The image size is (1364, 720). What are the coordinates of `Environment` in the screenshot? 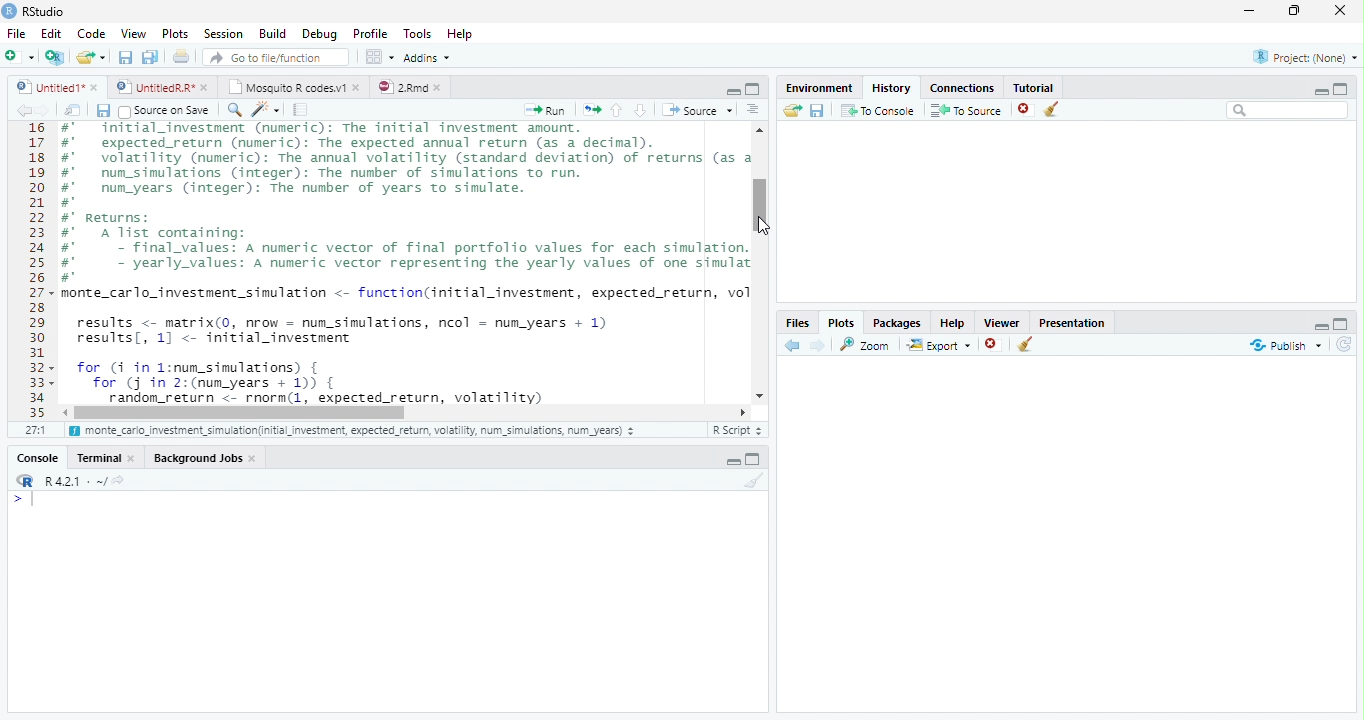 It's located at (819, 85).